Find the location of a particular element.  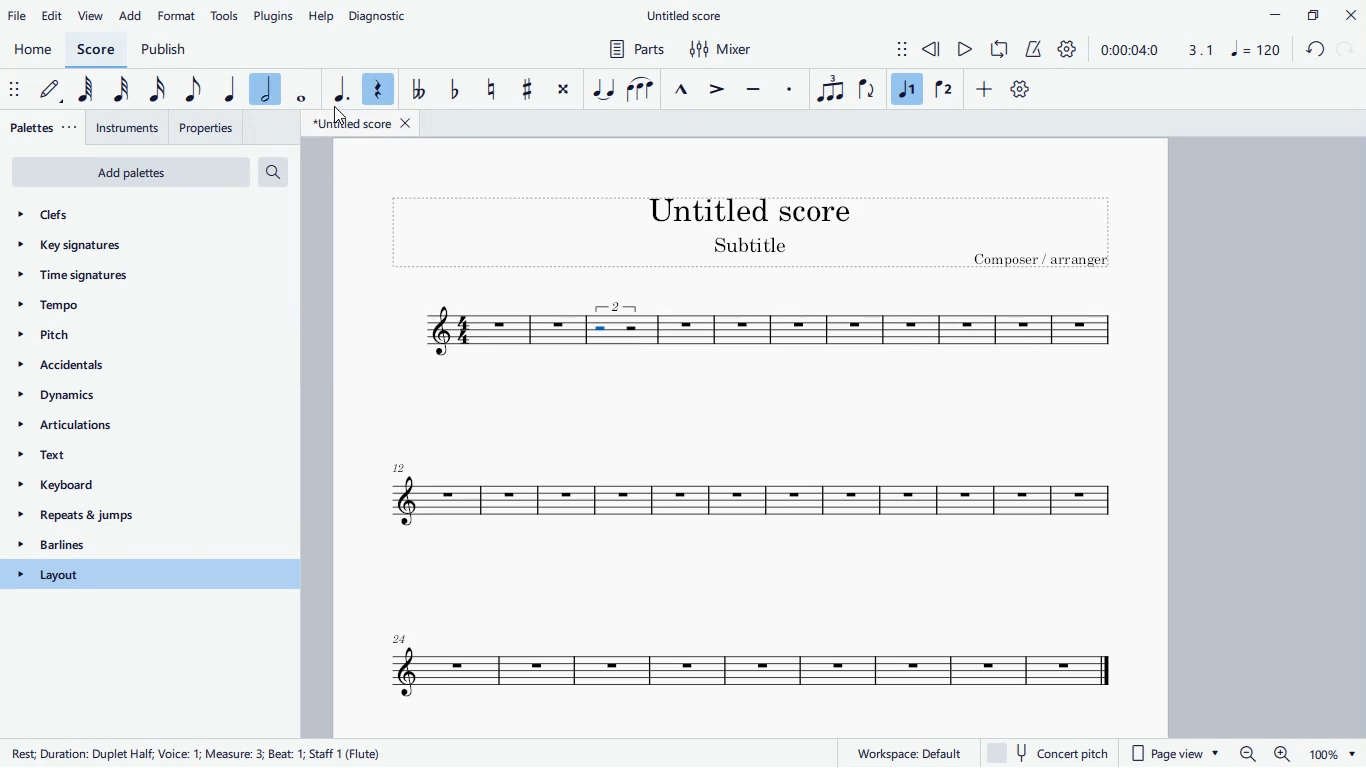

edit is located at coordinates (55, 15).